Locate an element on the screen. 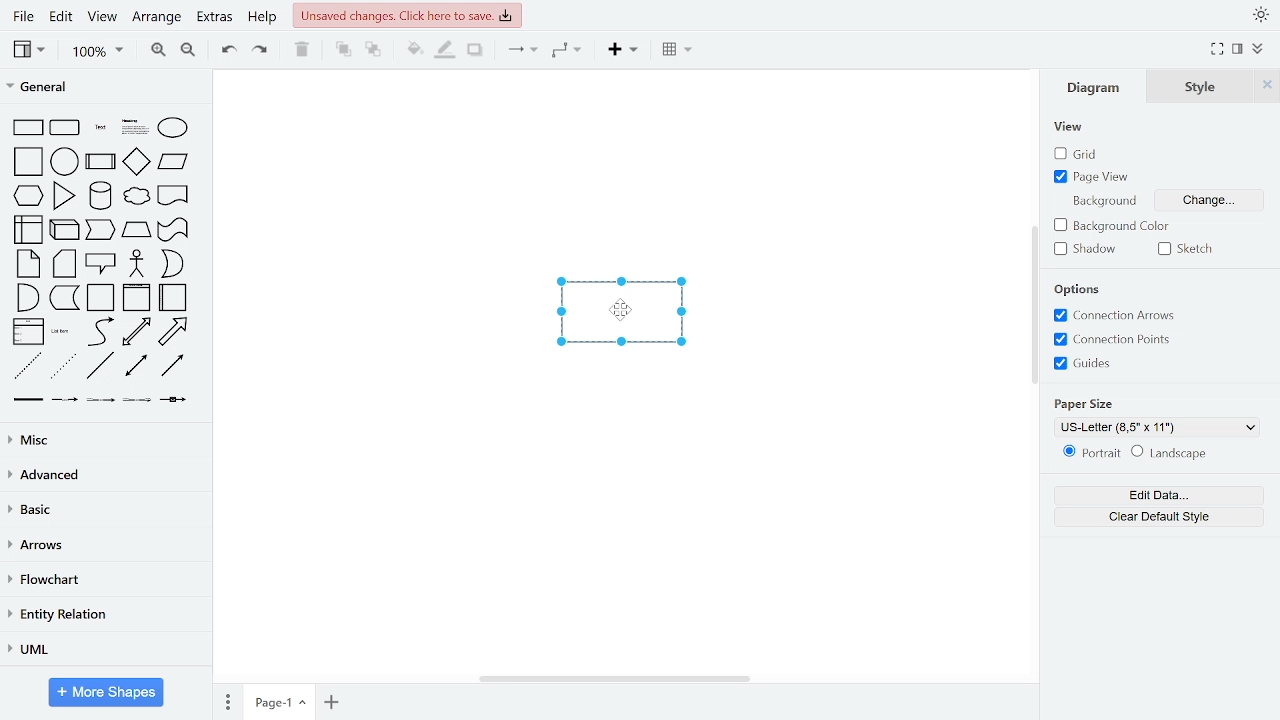 The image size is (1280, 720). general shapes is located at coordinates (27, 364).